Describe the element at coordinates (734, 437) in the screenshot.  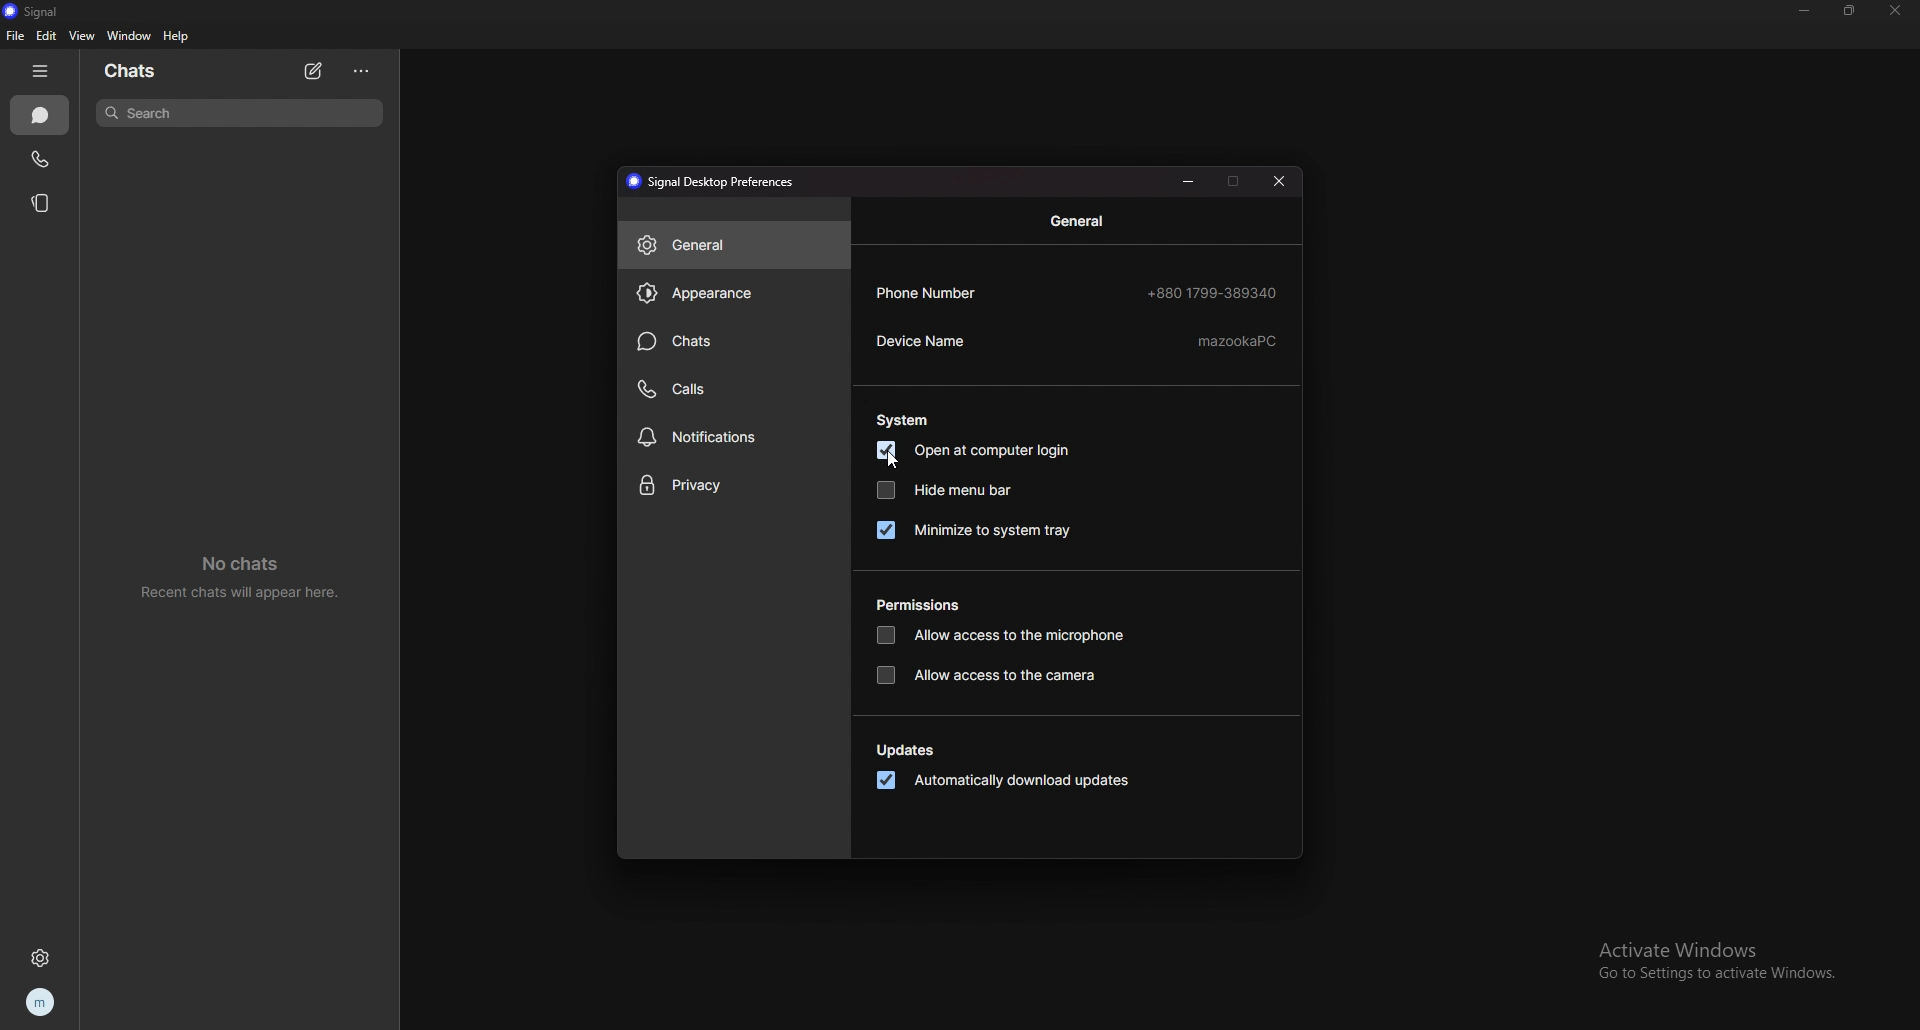
I see `notifications` at that location.